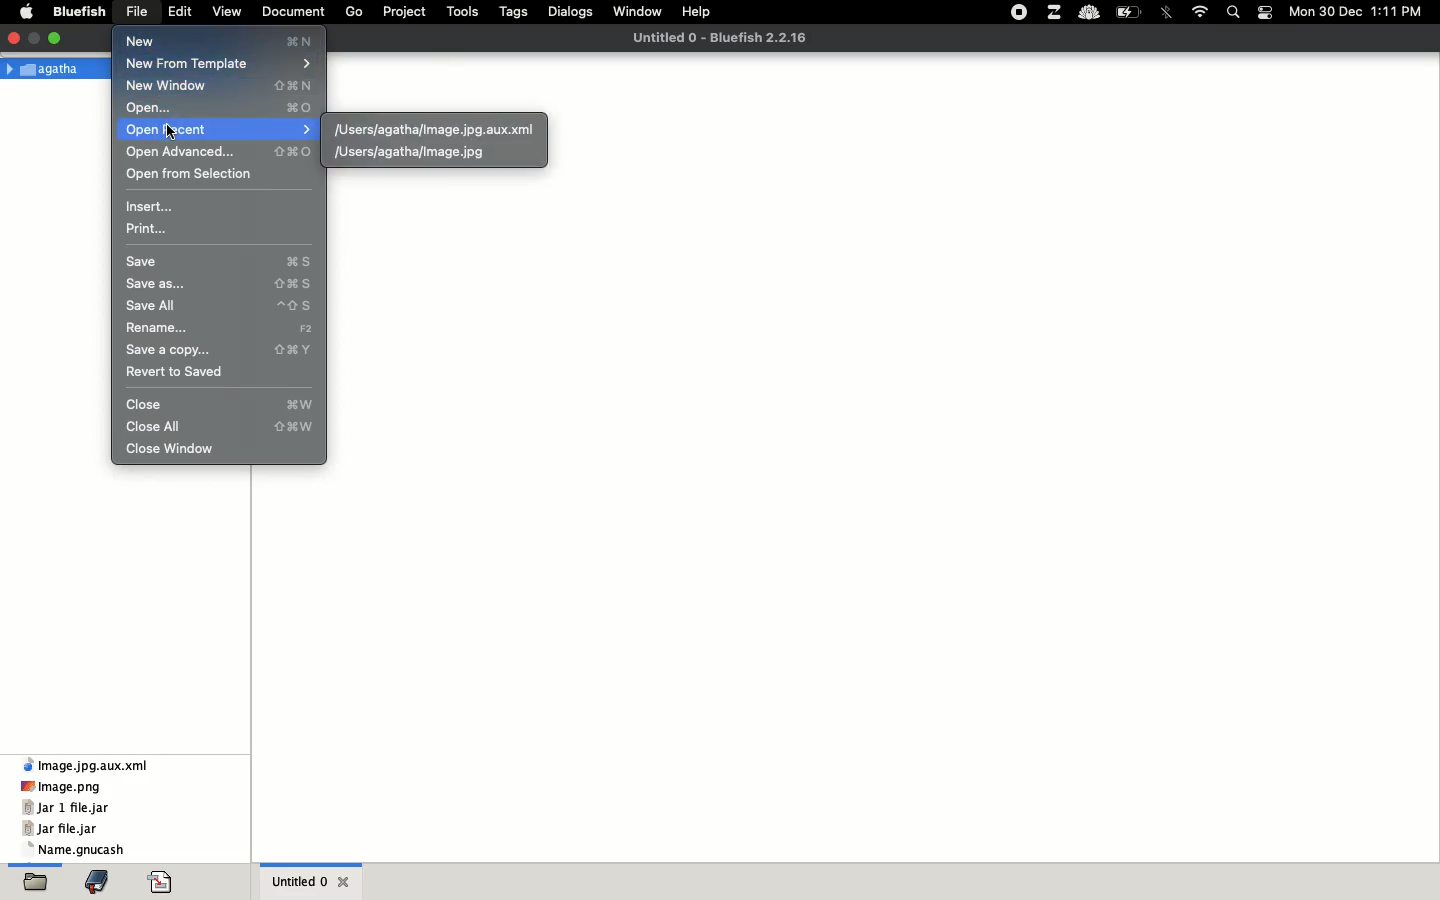  Describe the element at coordinates (102, 883) in the screenshot. I see `bookmark` at that location.